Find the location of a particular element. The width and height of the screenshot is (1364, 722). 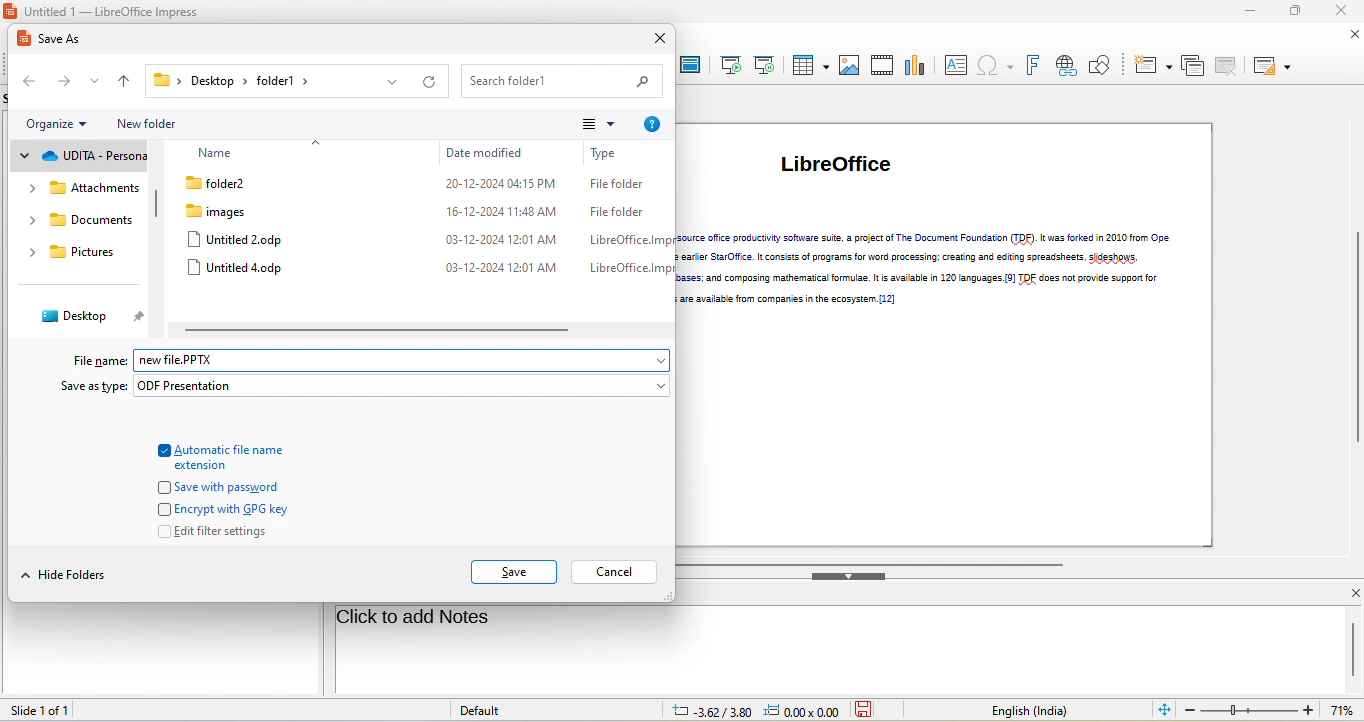

recent location is located at coordinates (96, 81).